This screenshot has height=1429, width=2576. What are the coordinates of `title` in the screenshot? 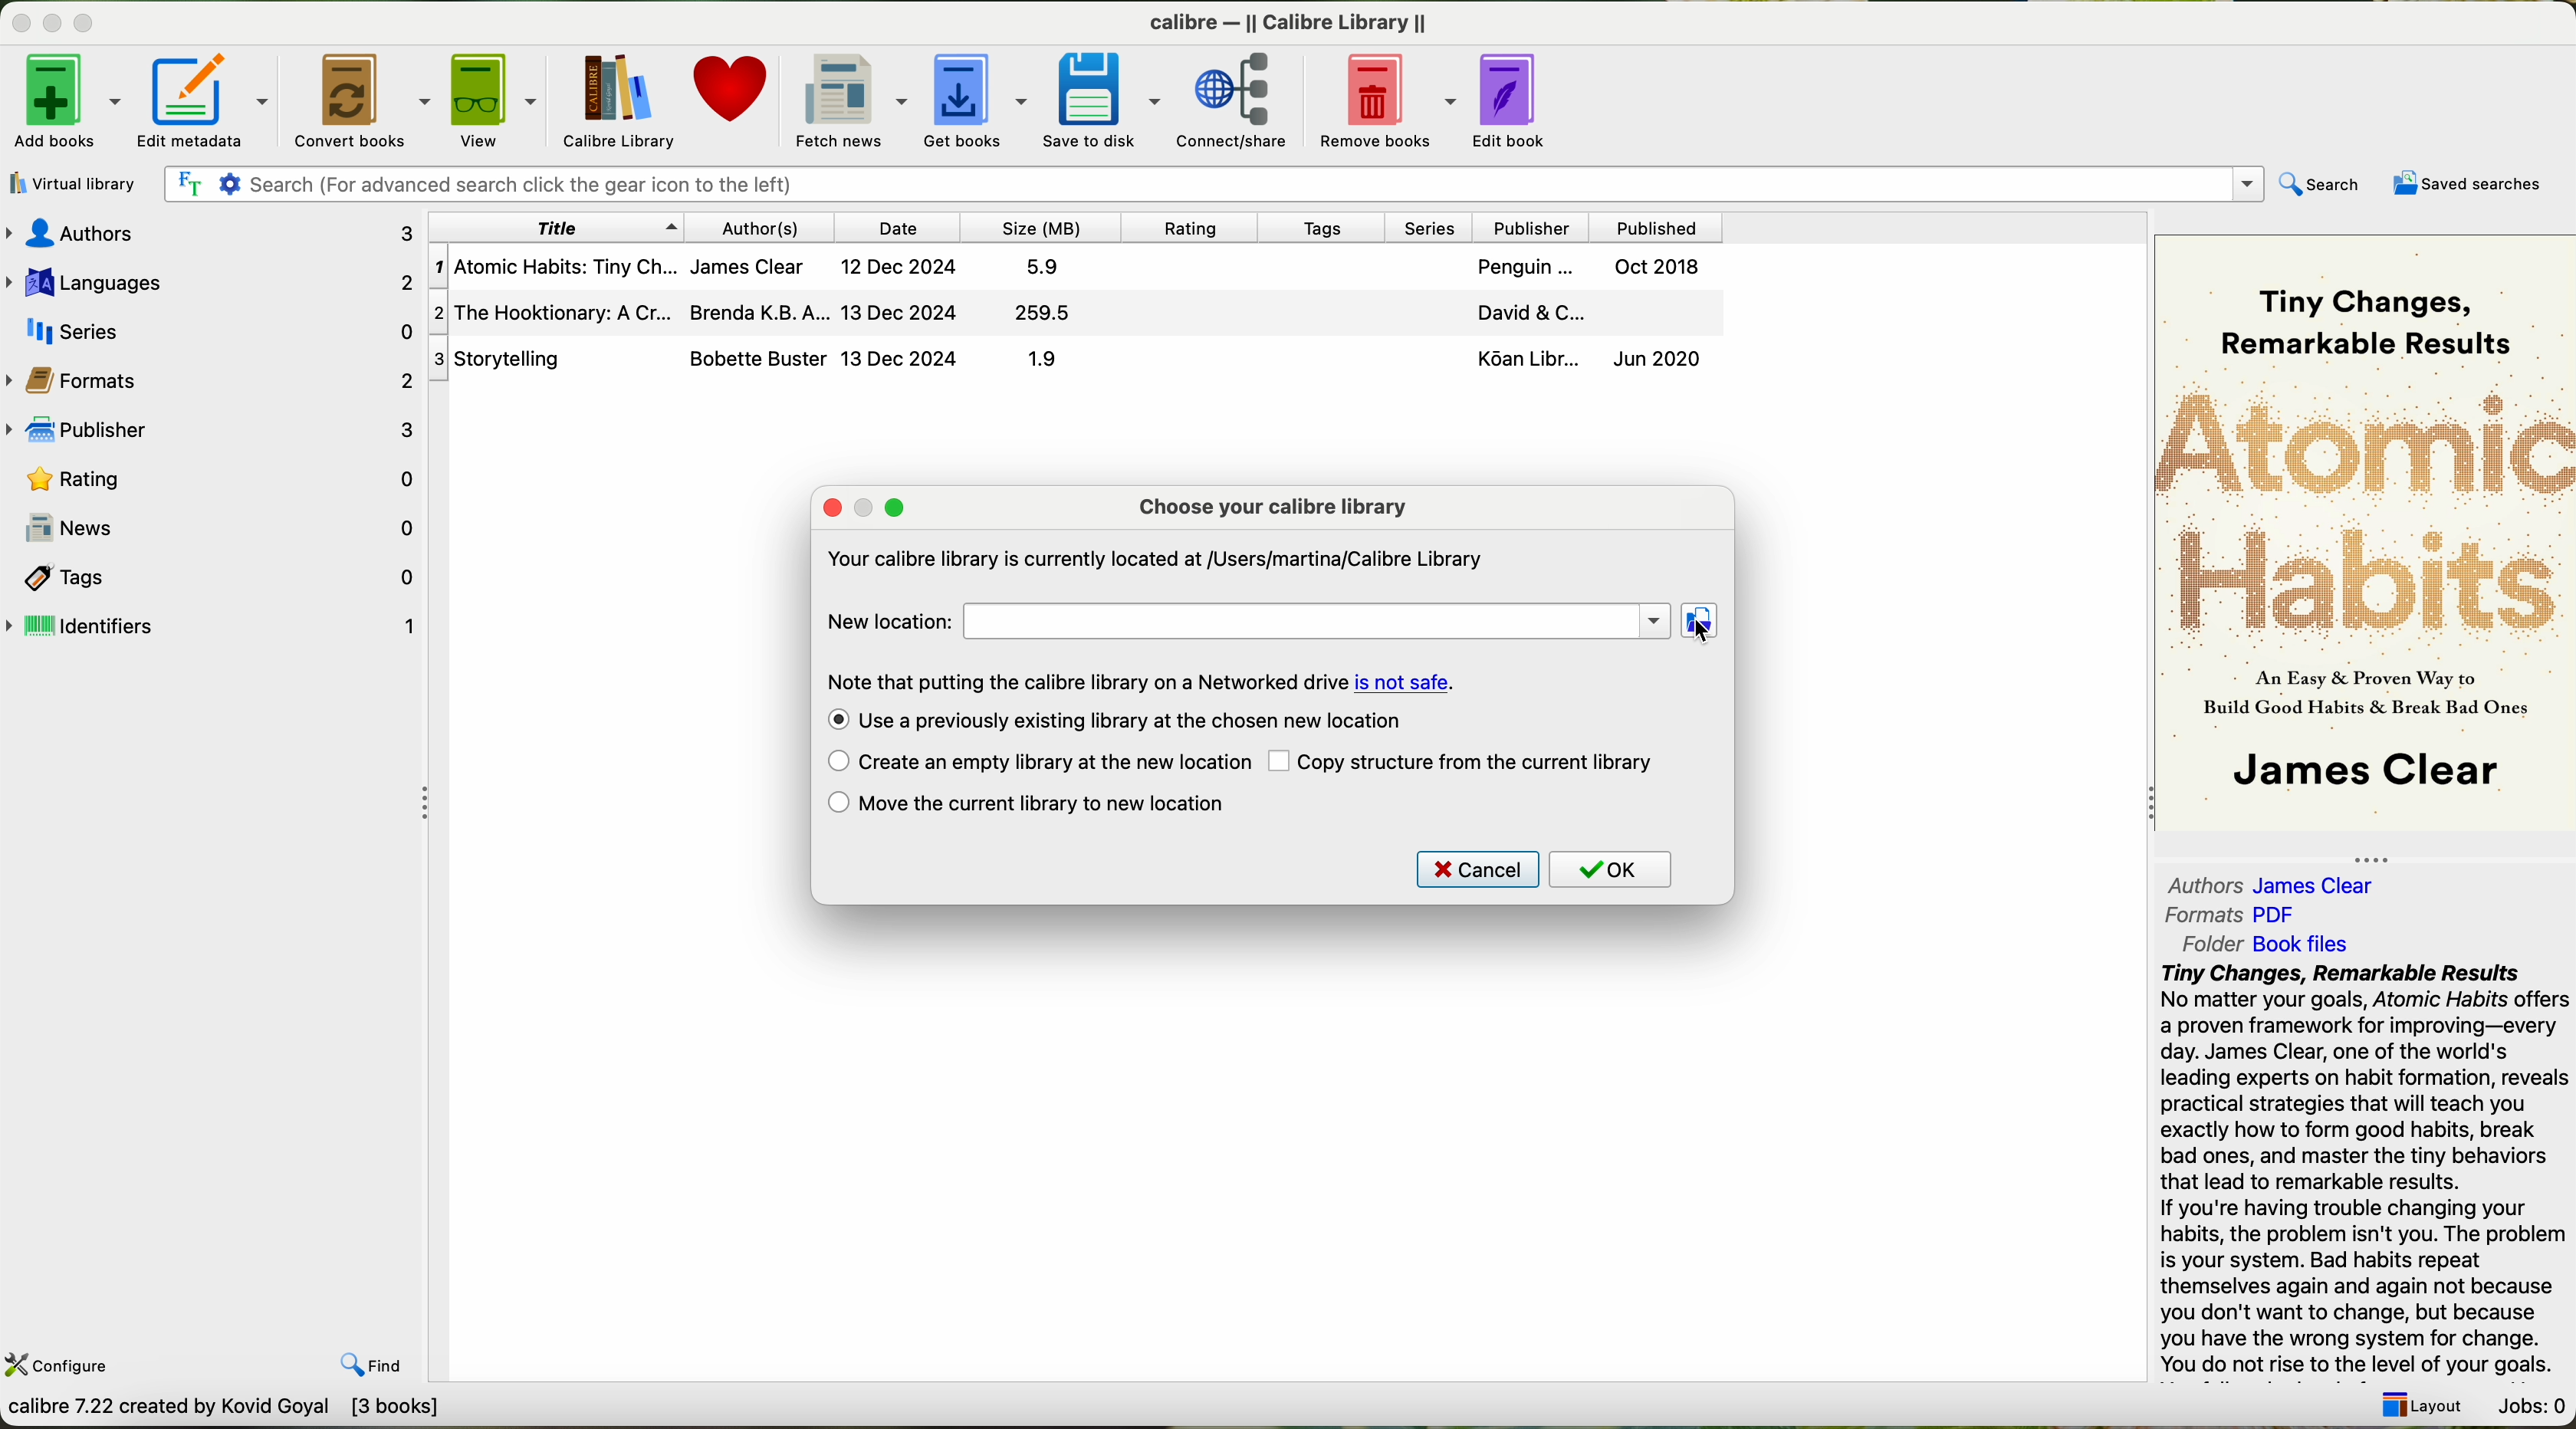 It's located at (552, 227).